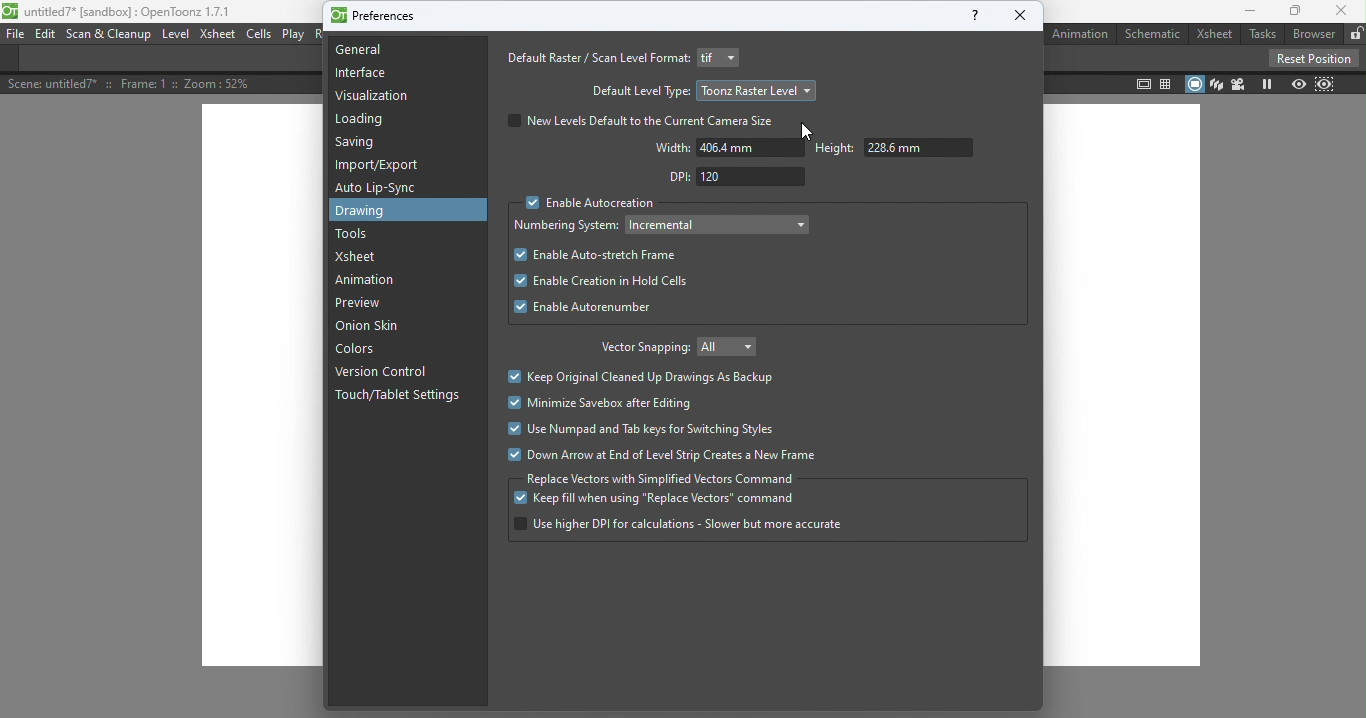 The image size is (1366, 718). Describe the element at coordinates (1079, 33) in the screenshot. I see `Animation` at that location.